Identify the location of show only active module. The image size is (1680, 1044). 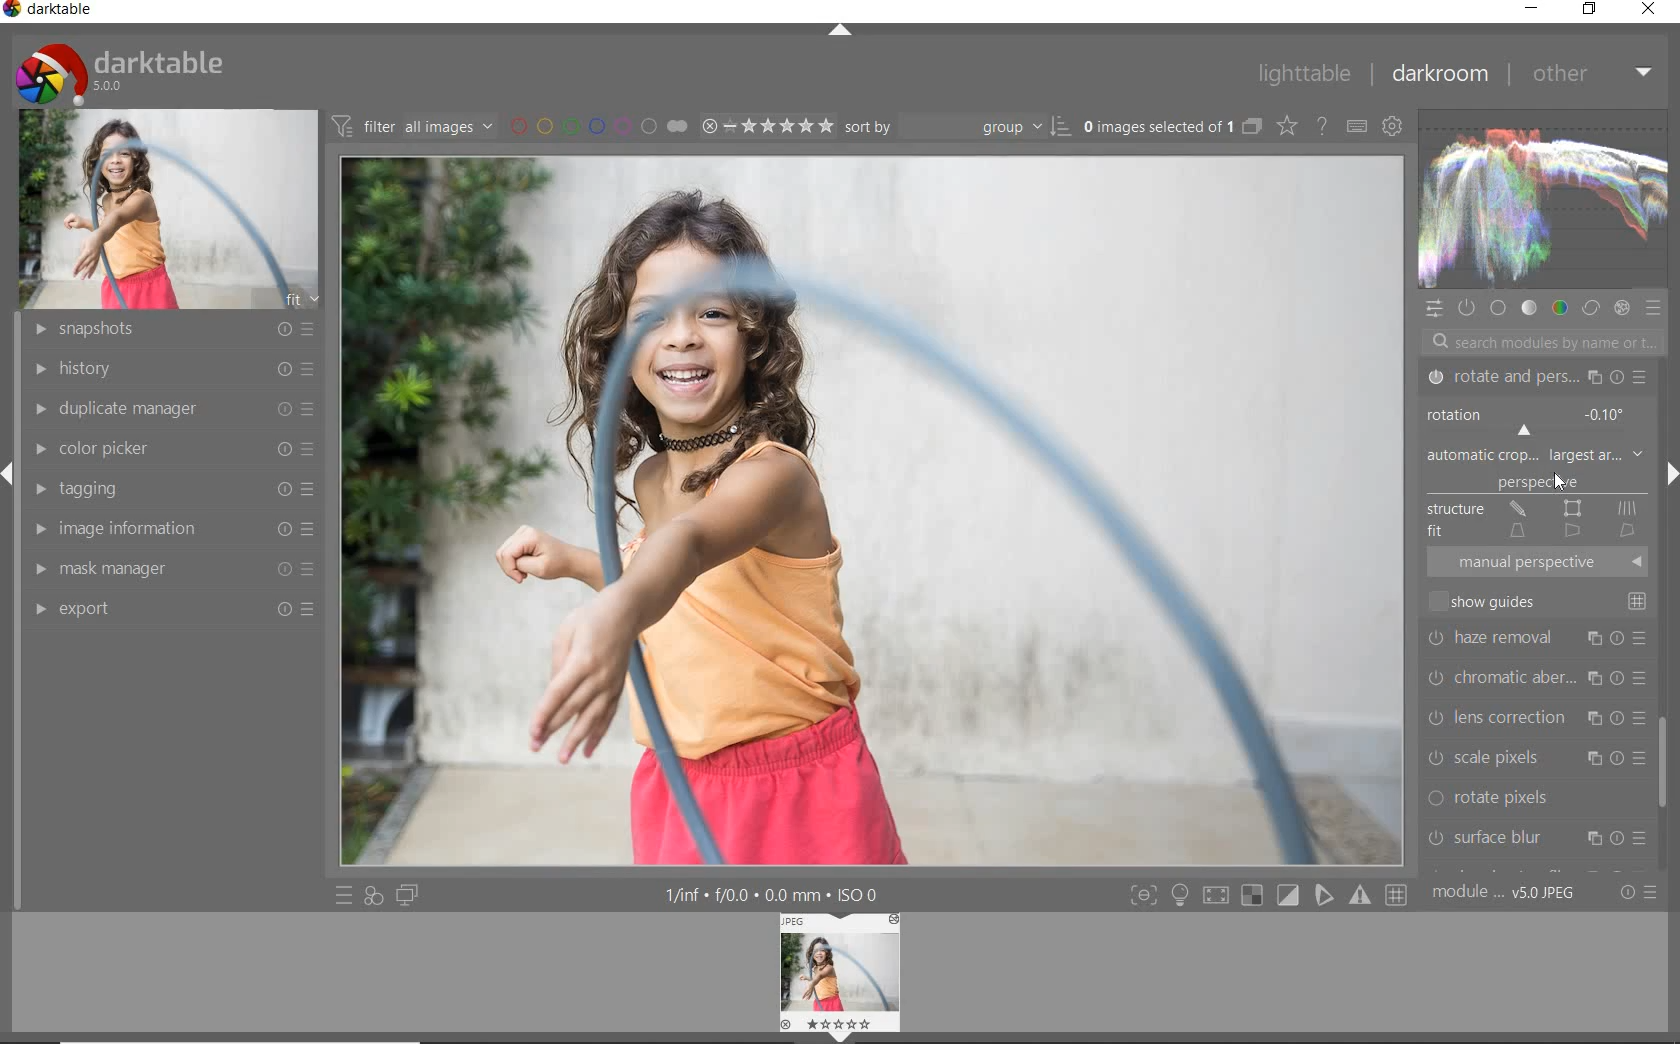
(1465, 306).